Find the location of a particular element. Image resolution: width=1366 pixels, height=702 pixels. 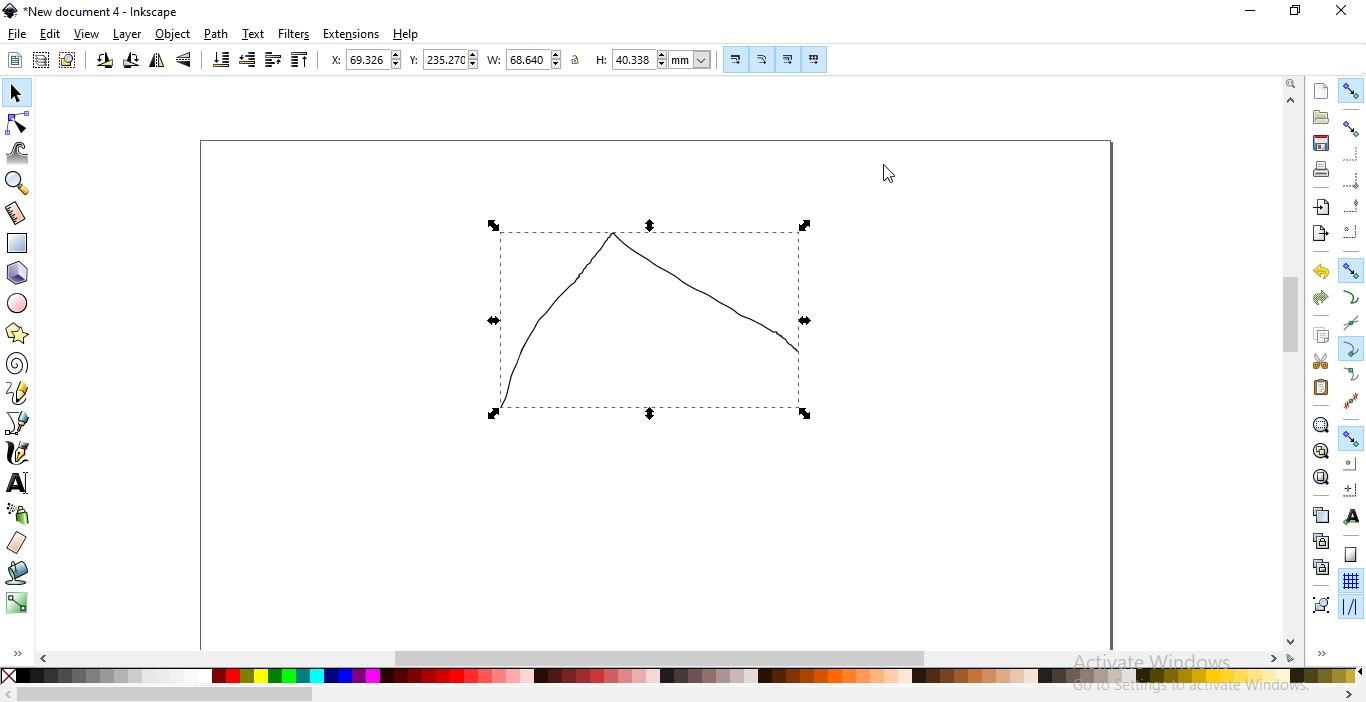

draw freehand lines is located at coordinates (18, 392).